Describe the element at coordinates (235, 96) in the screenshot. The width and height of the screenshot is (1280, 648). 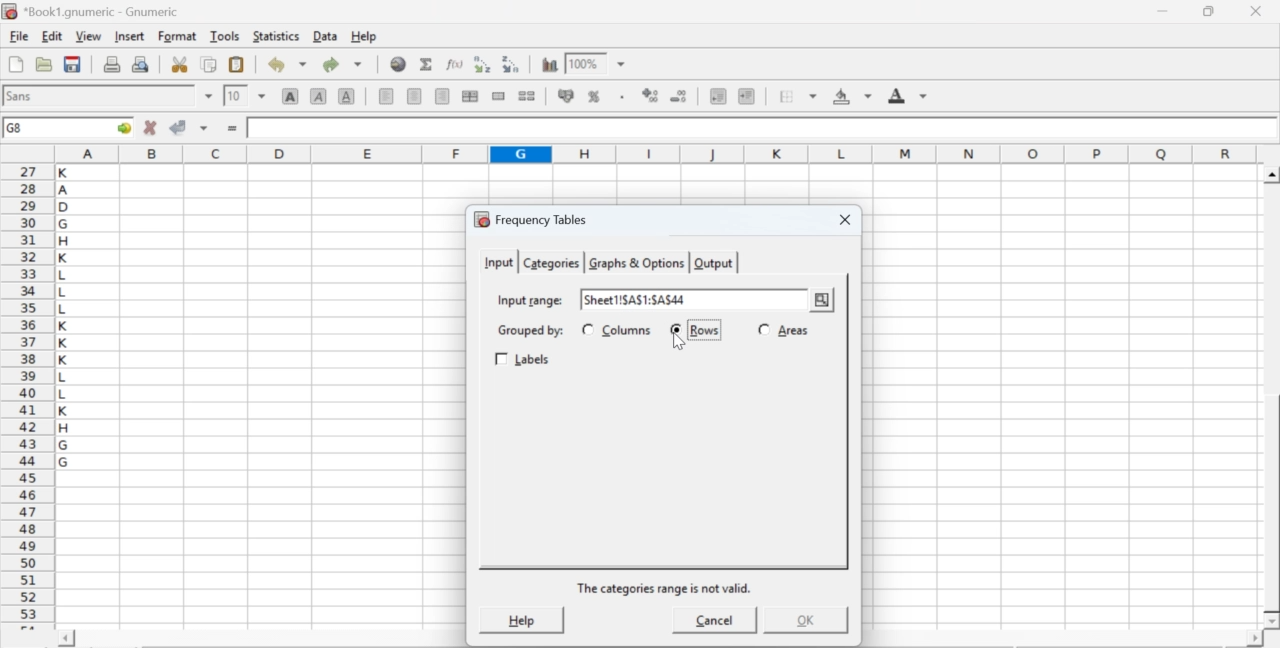
I see `10` at that location.